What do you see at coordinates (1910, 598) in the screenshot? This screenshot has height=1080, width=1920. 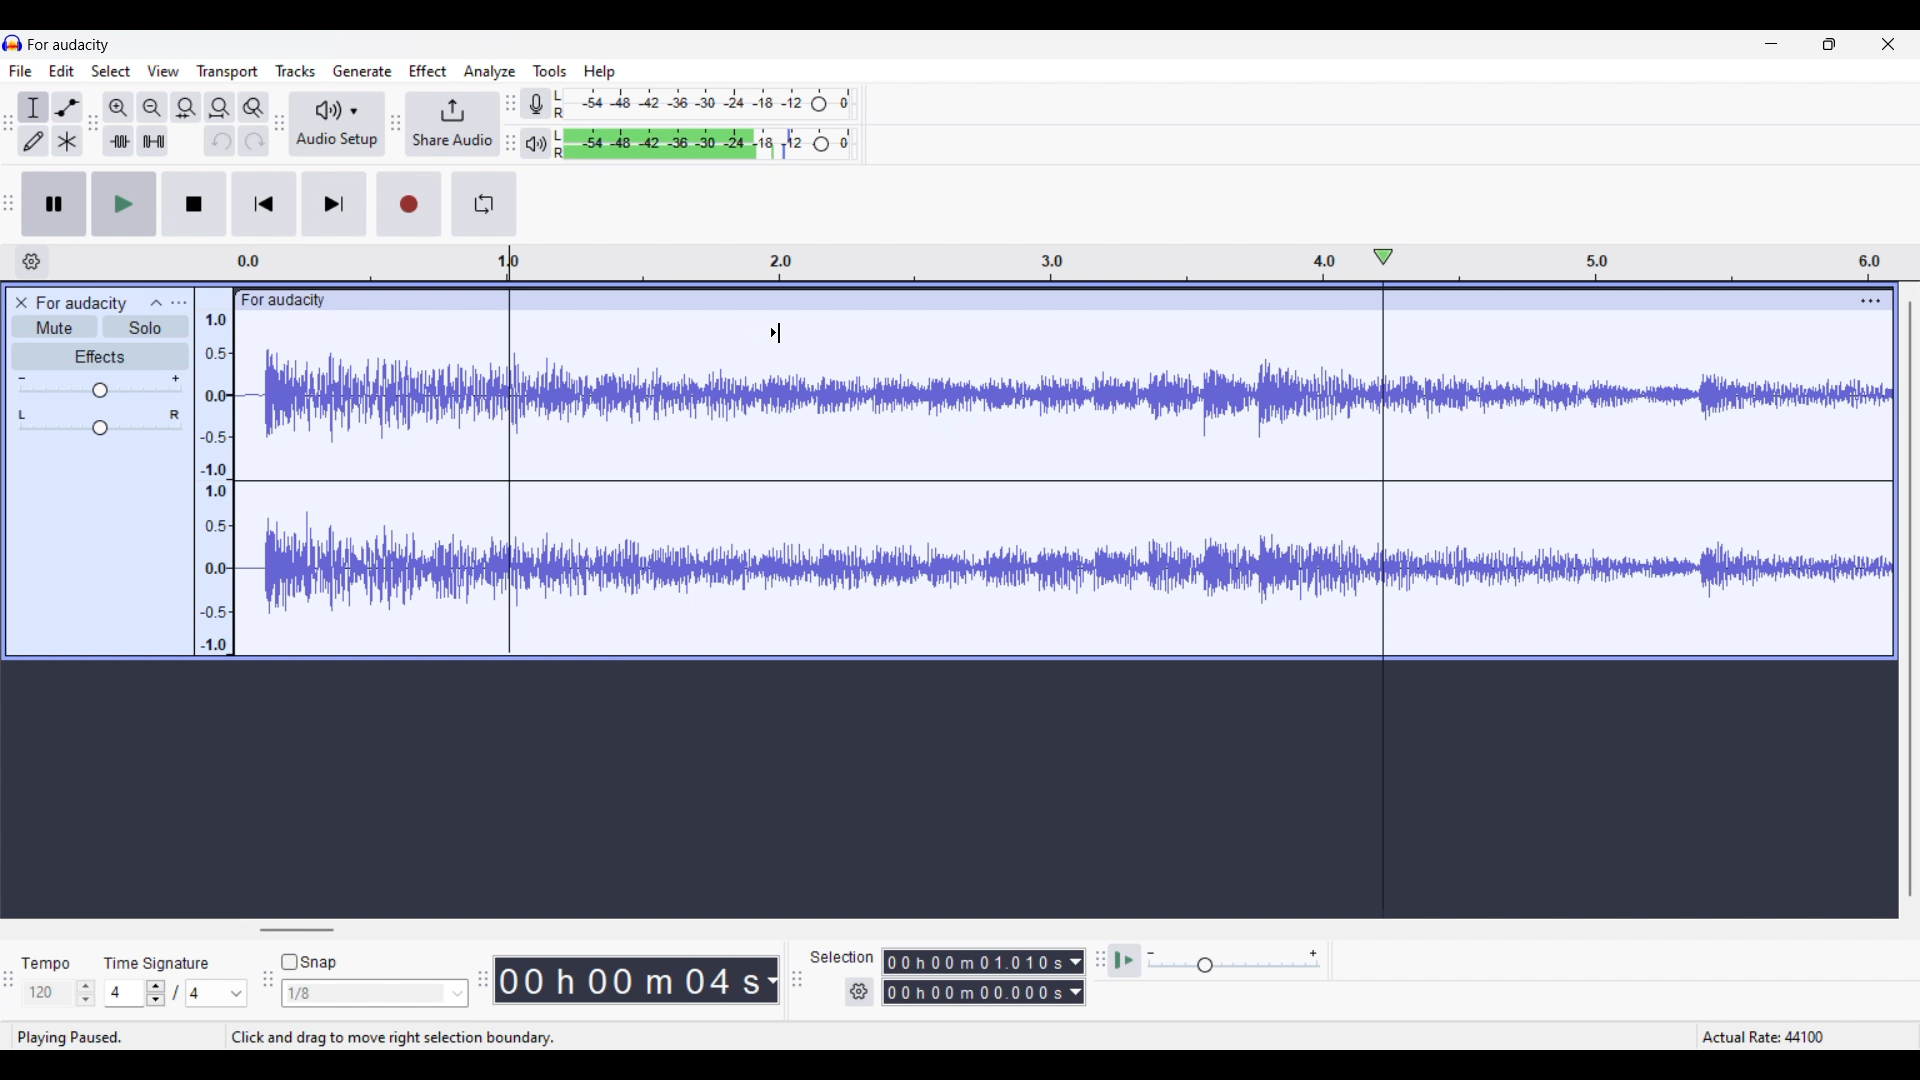 I see `Vertical slide bar` at bounding box center [1910, 598].